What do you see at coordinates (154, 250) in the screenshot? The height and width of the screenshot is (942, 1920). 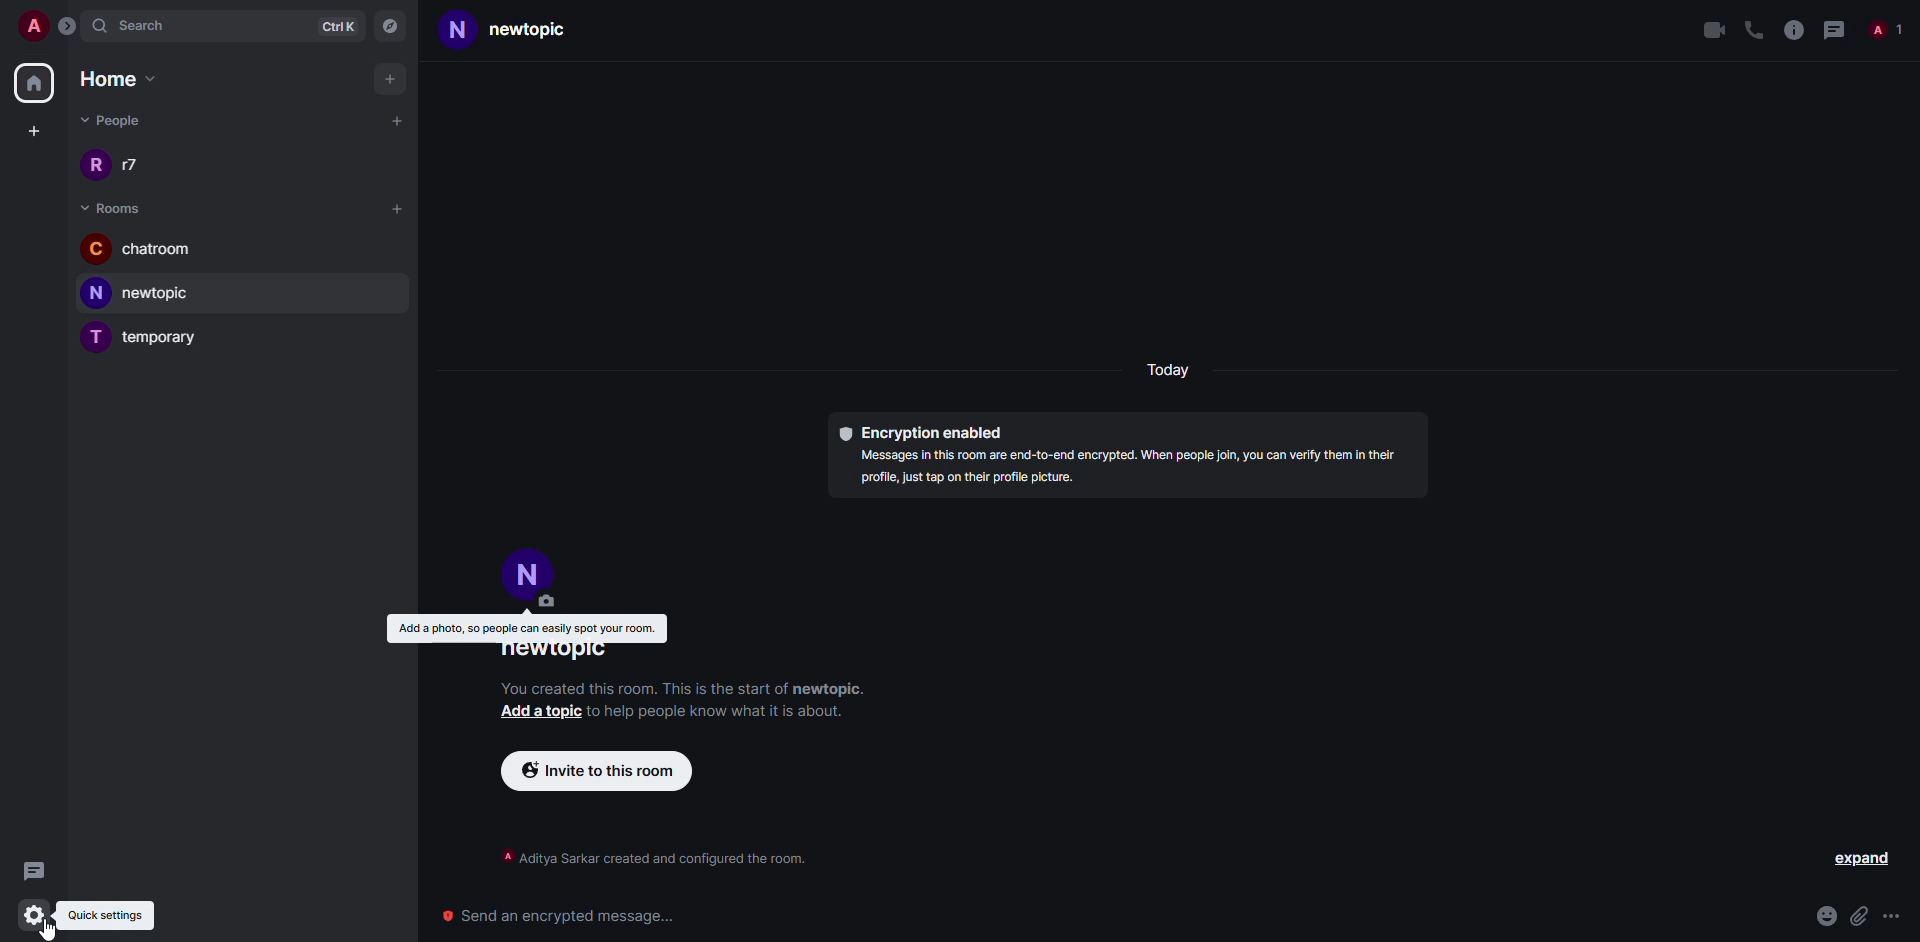 I see `room` at bounding box center [154, 250].